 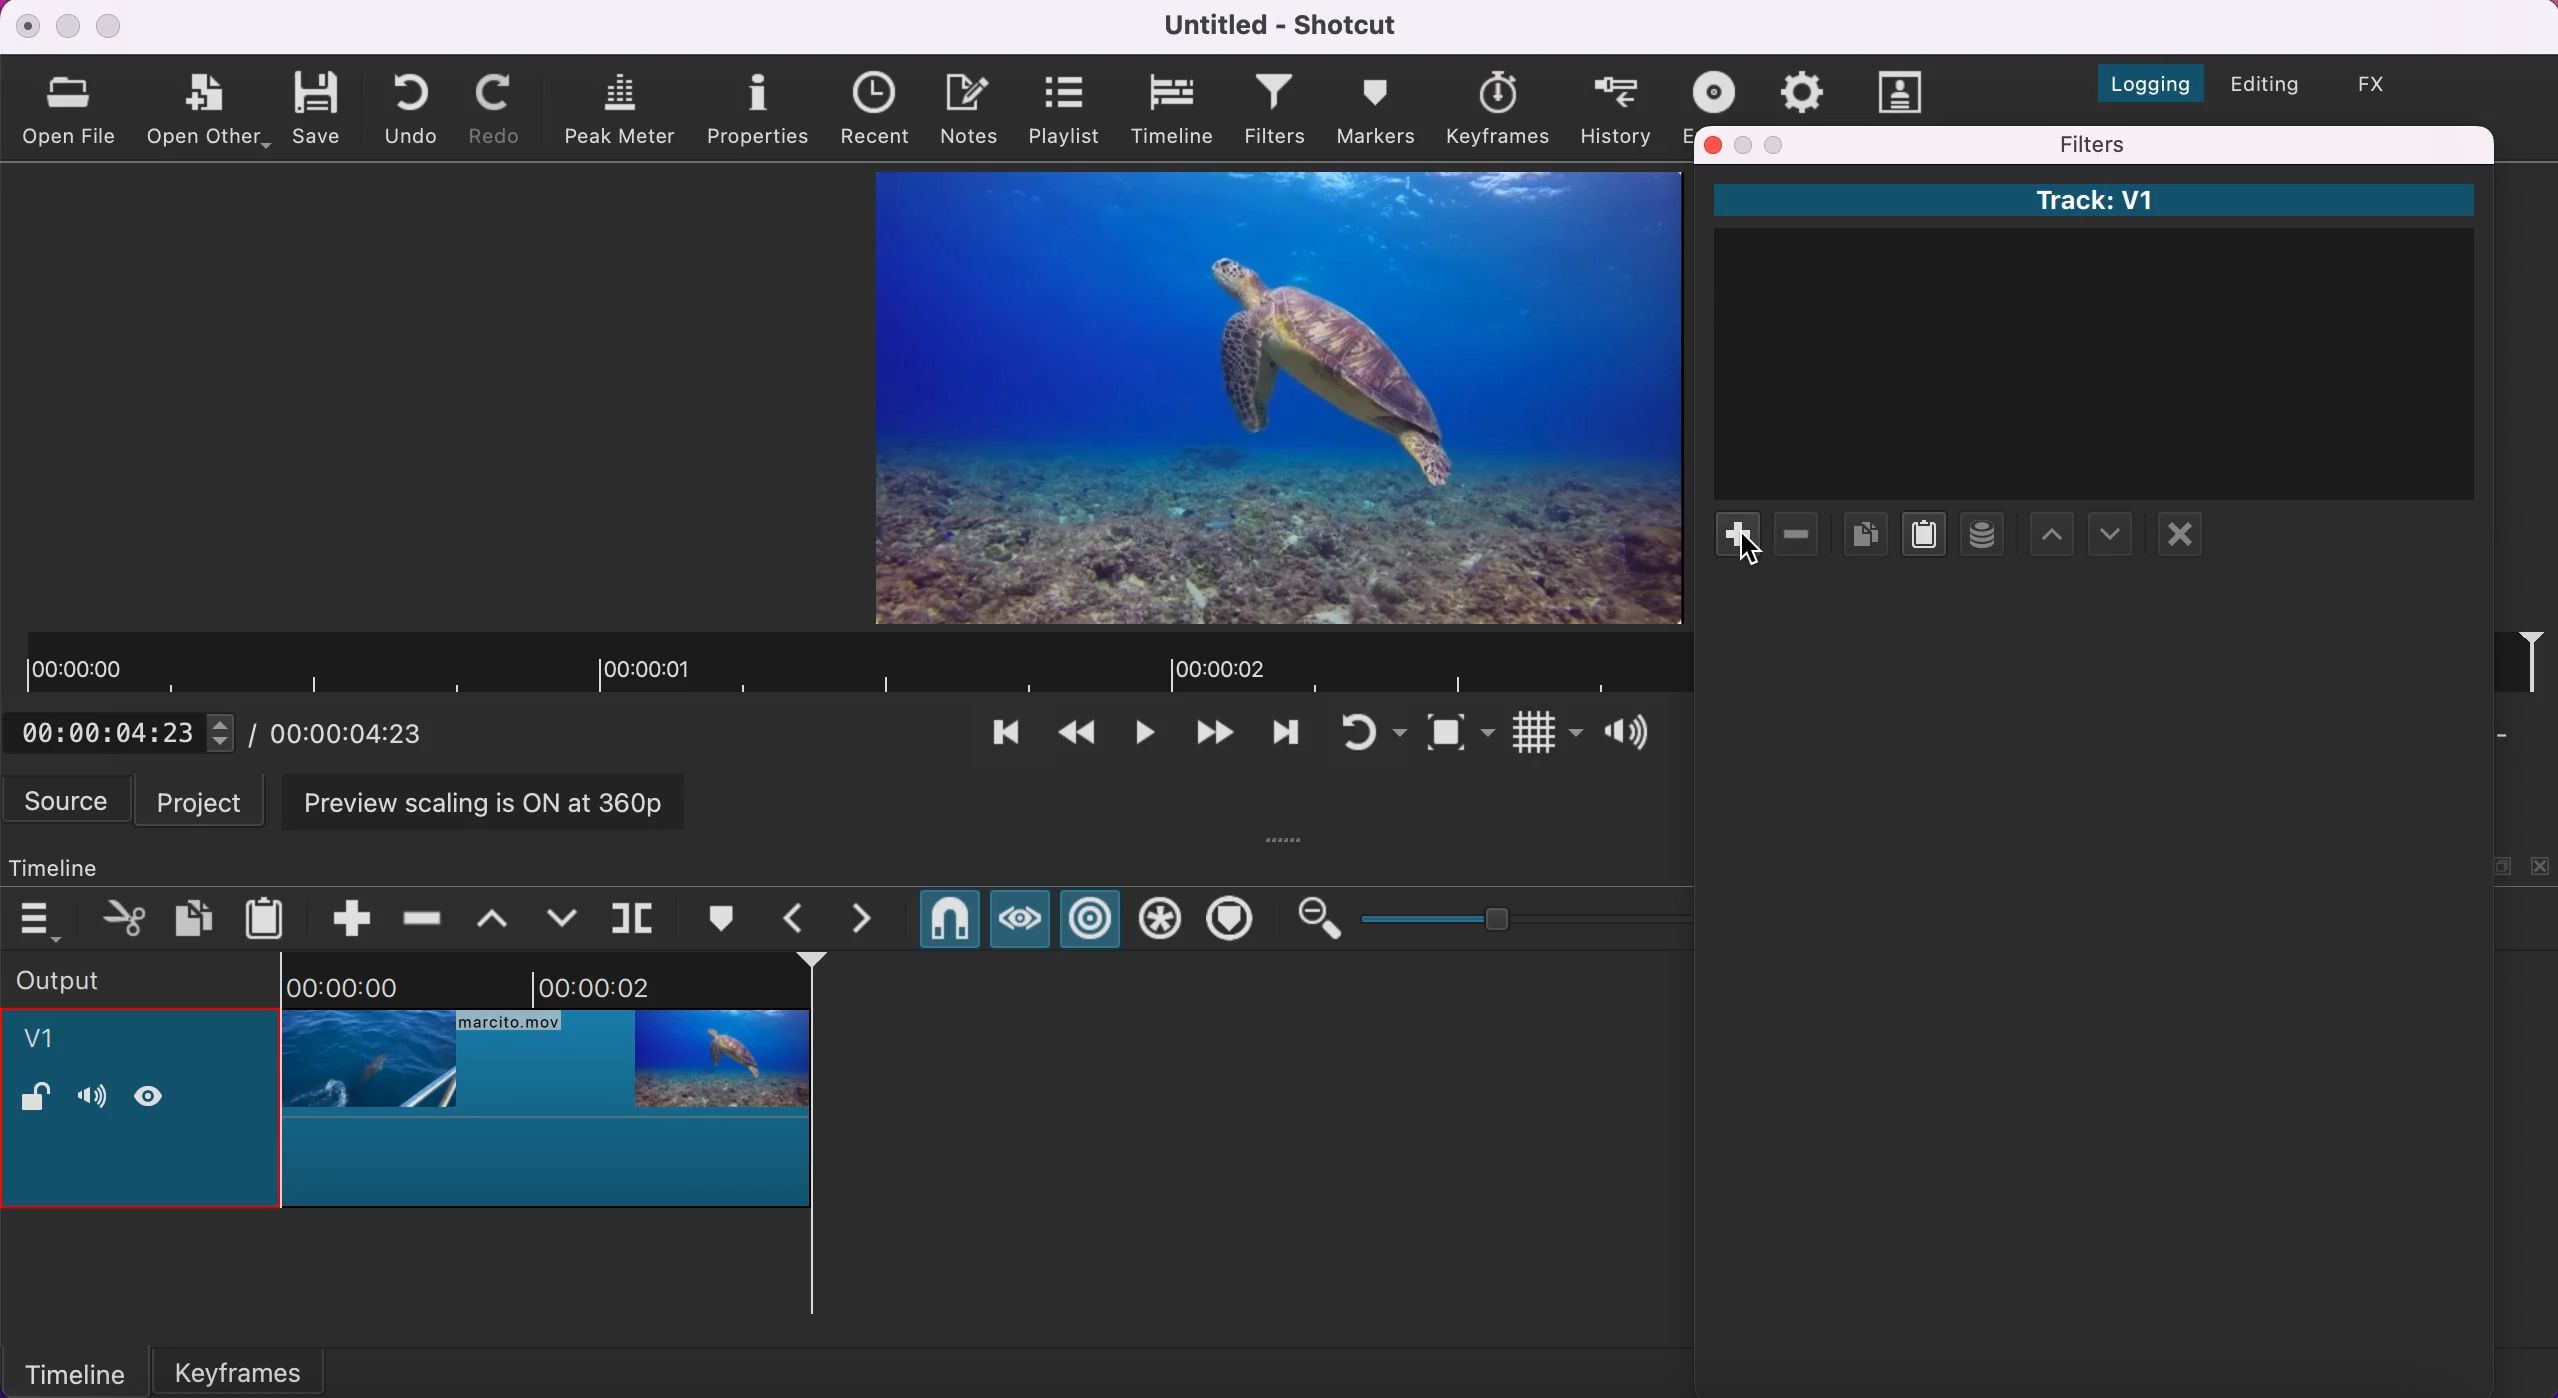 What do you see at coordinates (29, 25) in the screenshot?
I see `close` at bounding box center [29, 25].